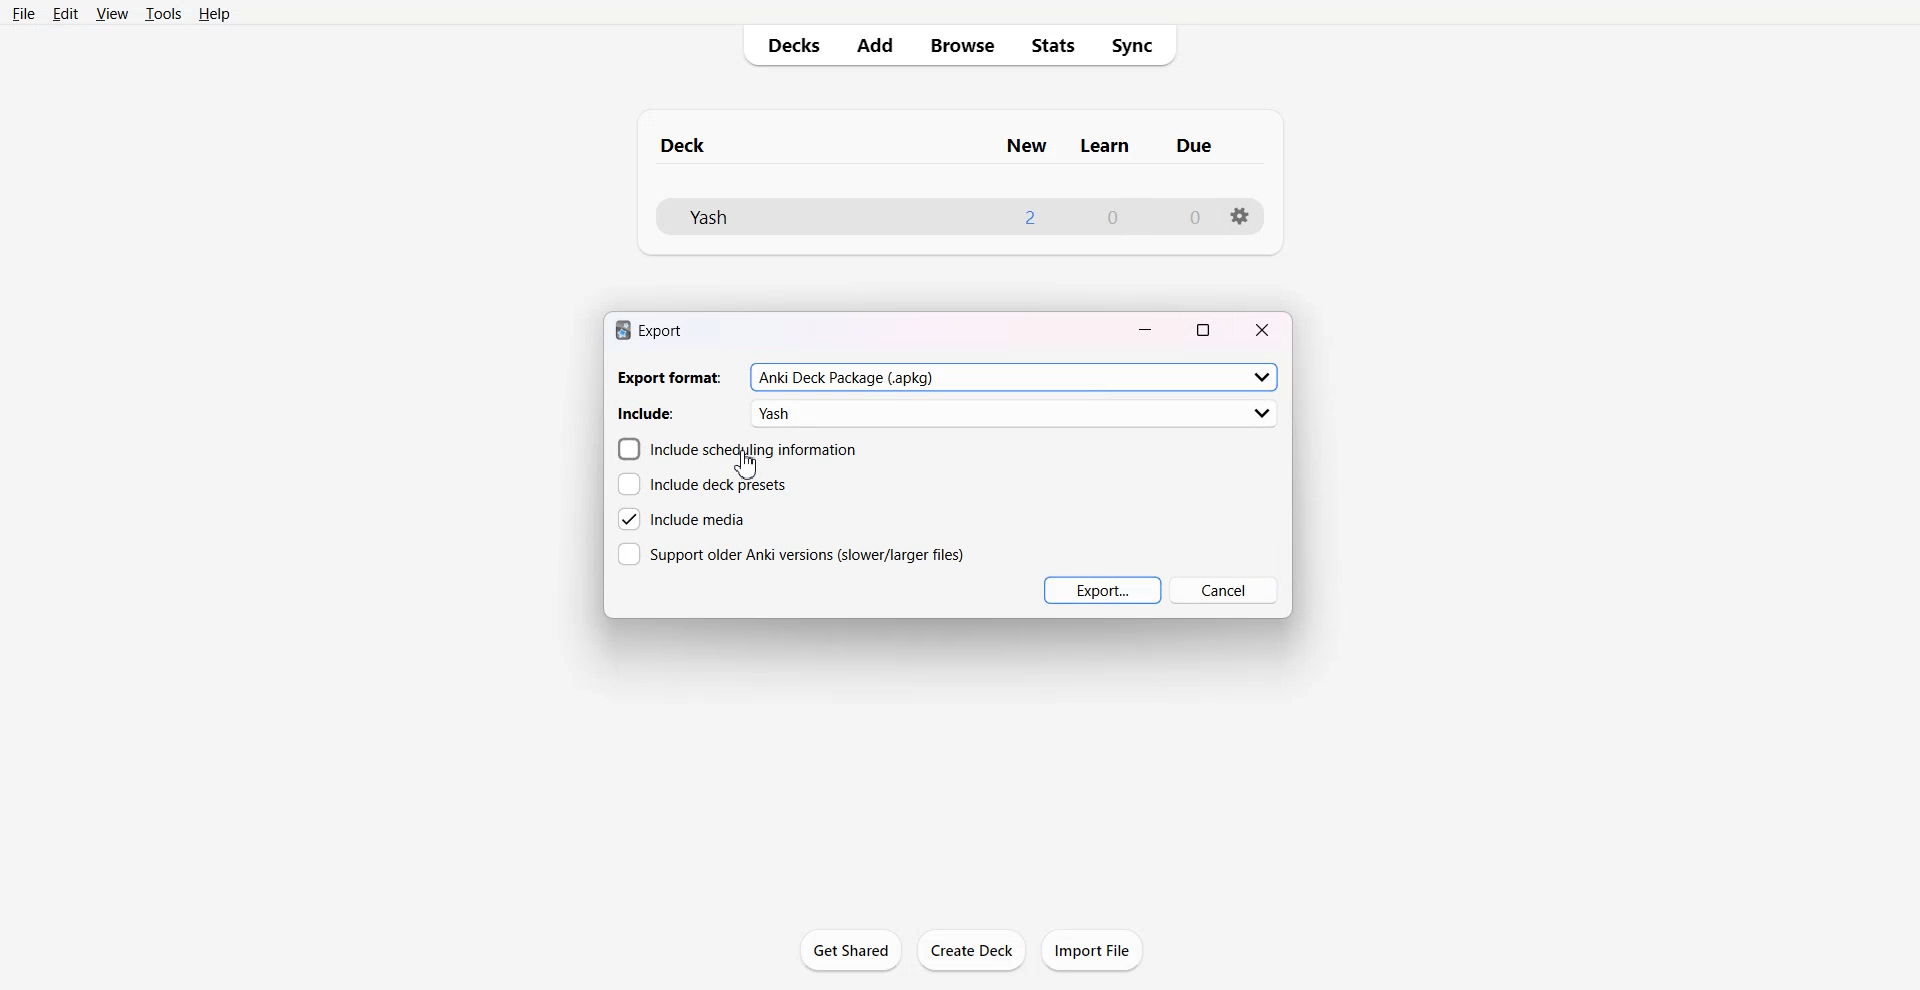  I want to click on Include media, so click(683, 519).